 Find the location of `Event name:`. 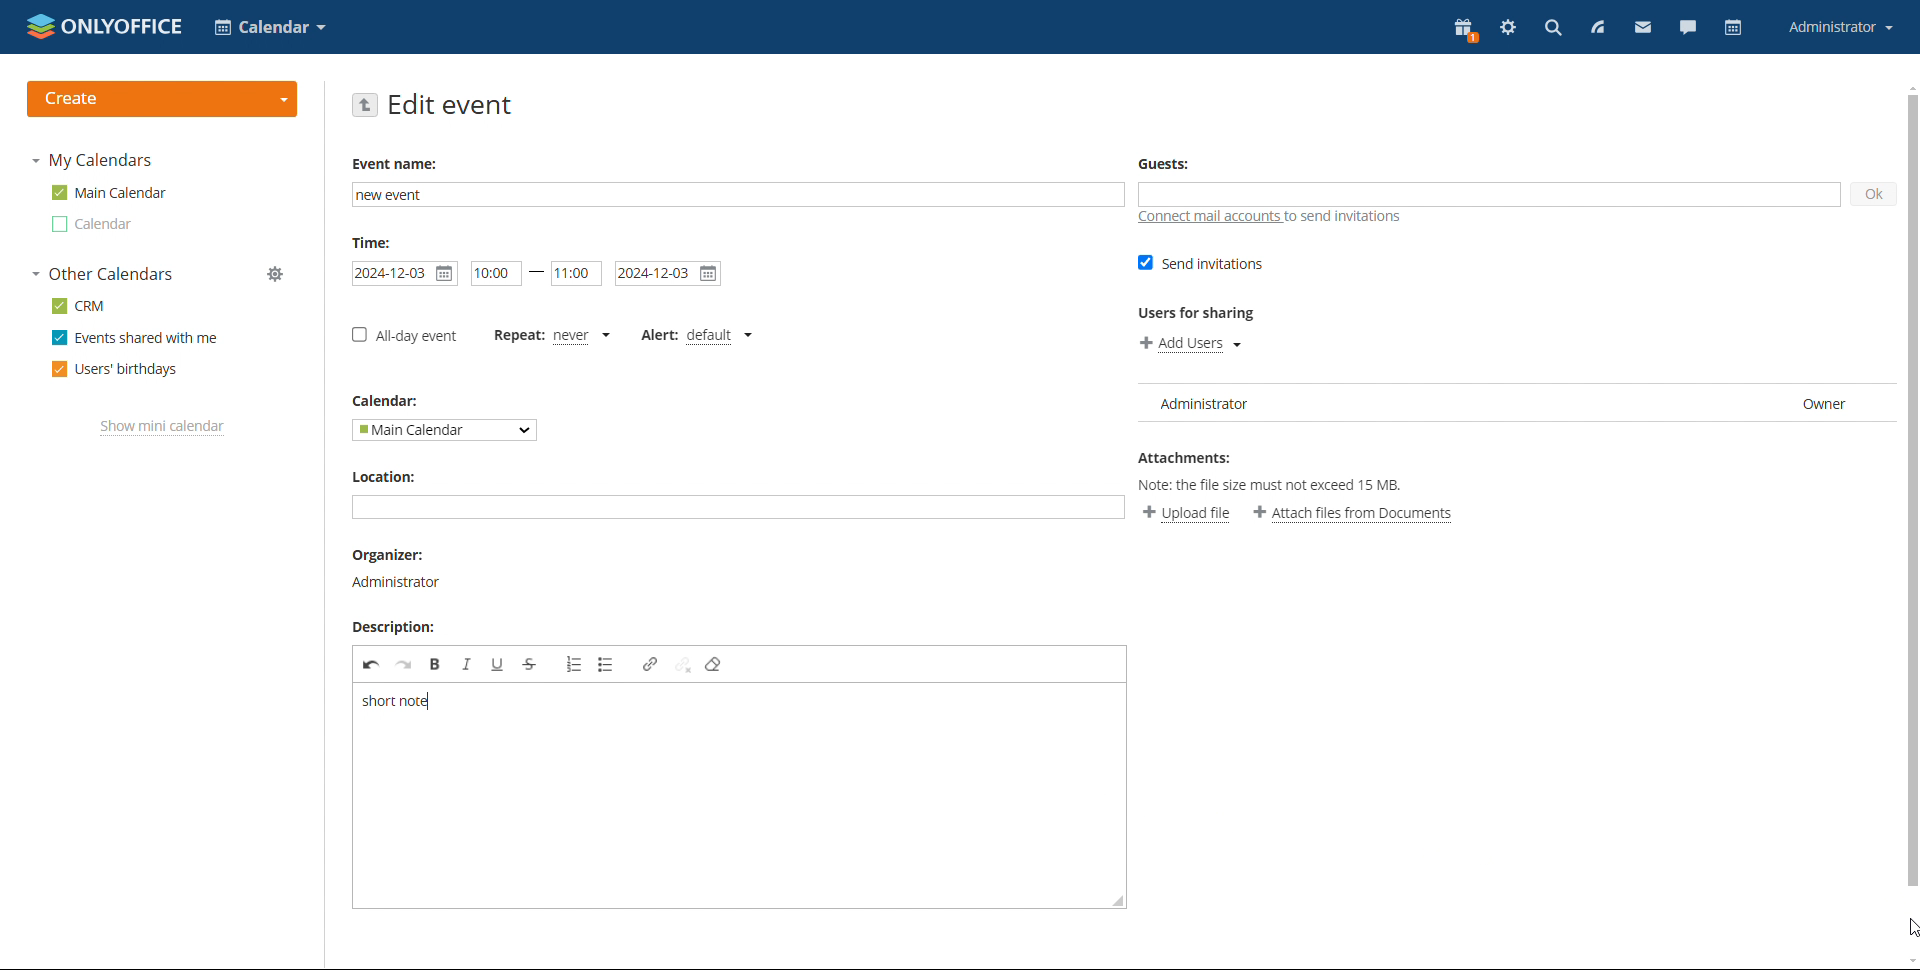

Event name: is located at coordinates (398, 164).